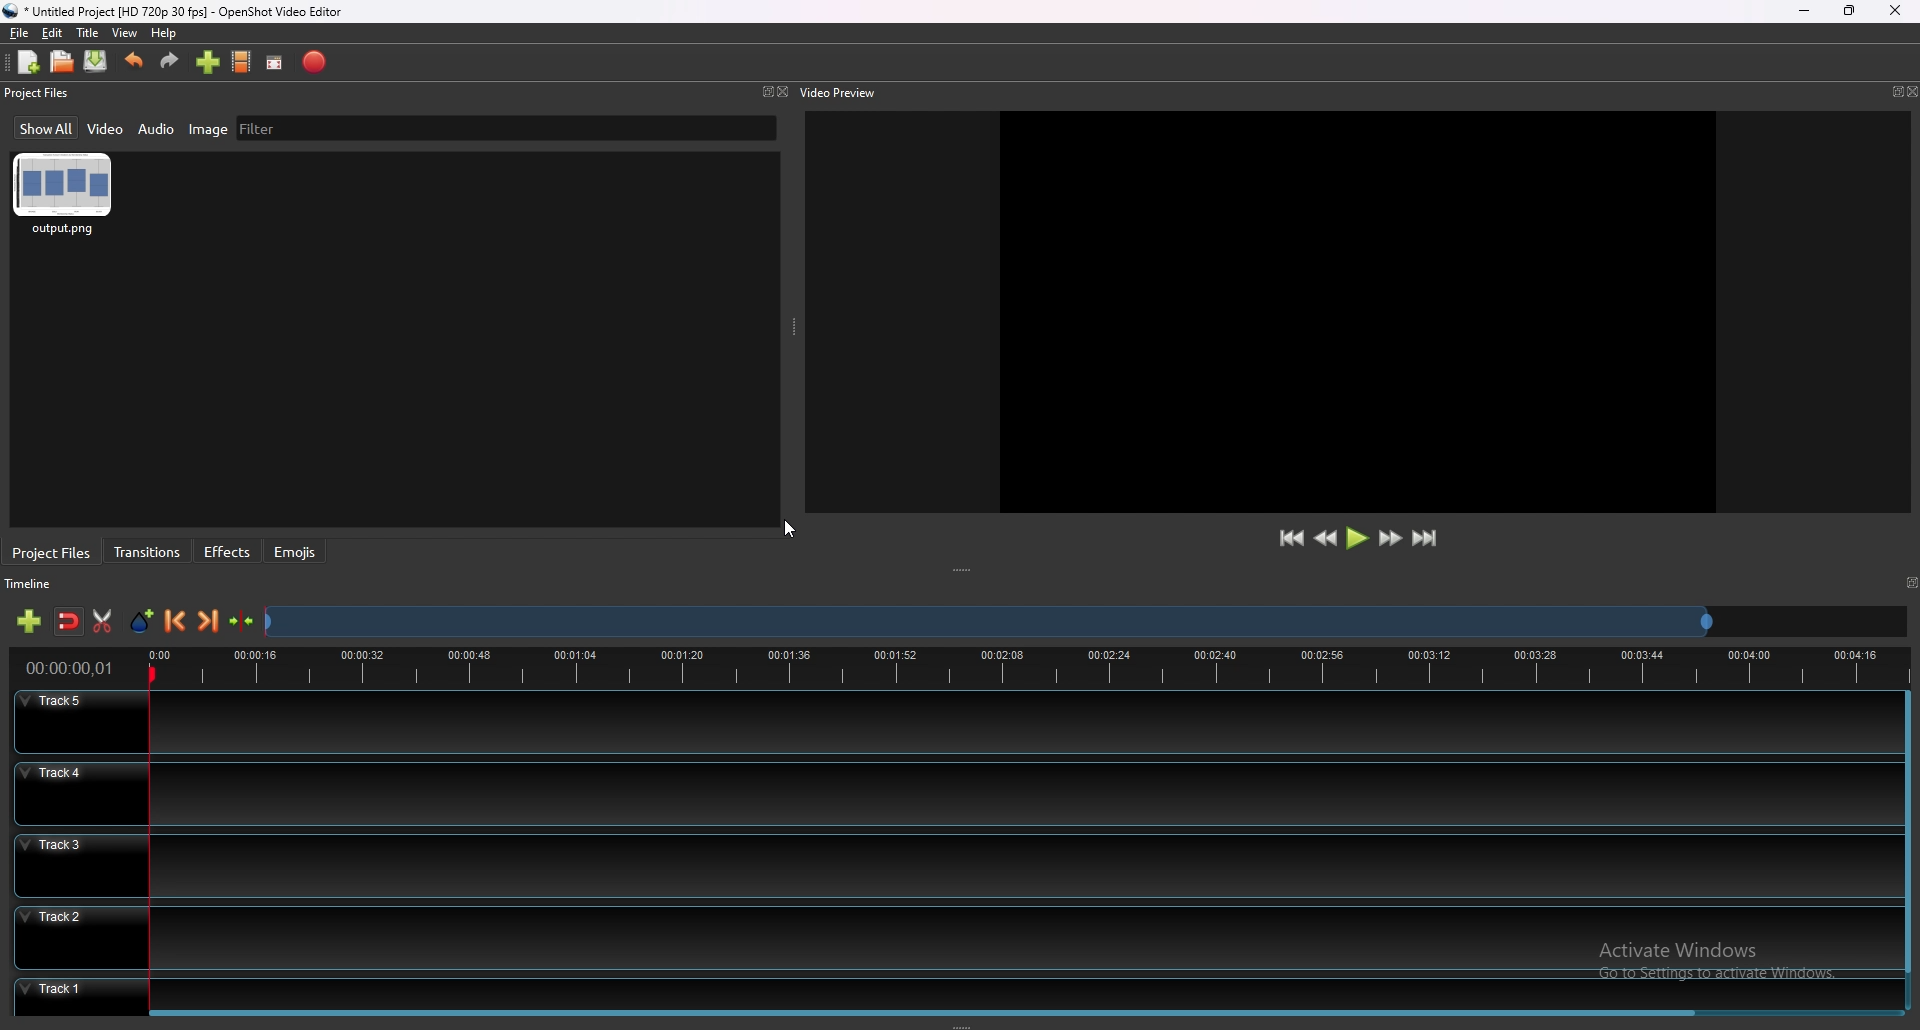  Describe the element at coordinates (1894, 9) in the screenshot. I see `close` at that location.